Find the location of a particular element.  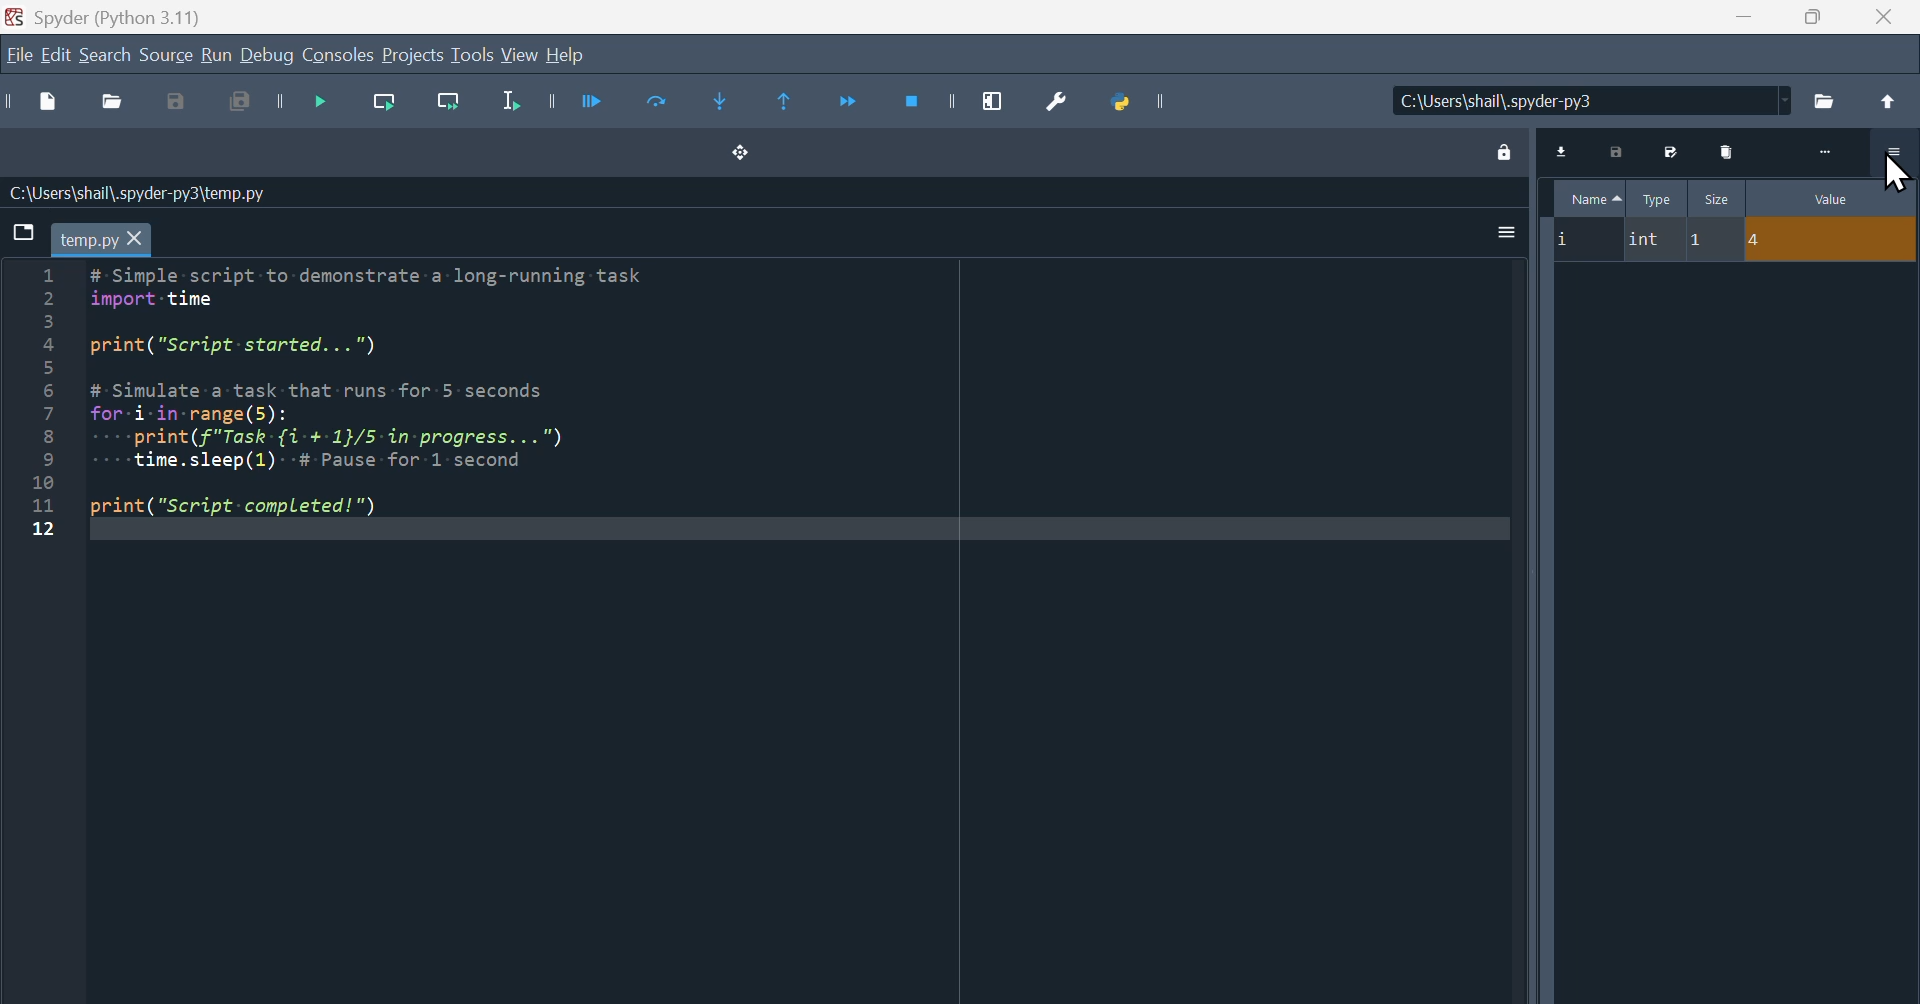

More is located at coordinates (1826, 150).